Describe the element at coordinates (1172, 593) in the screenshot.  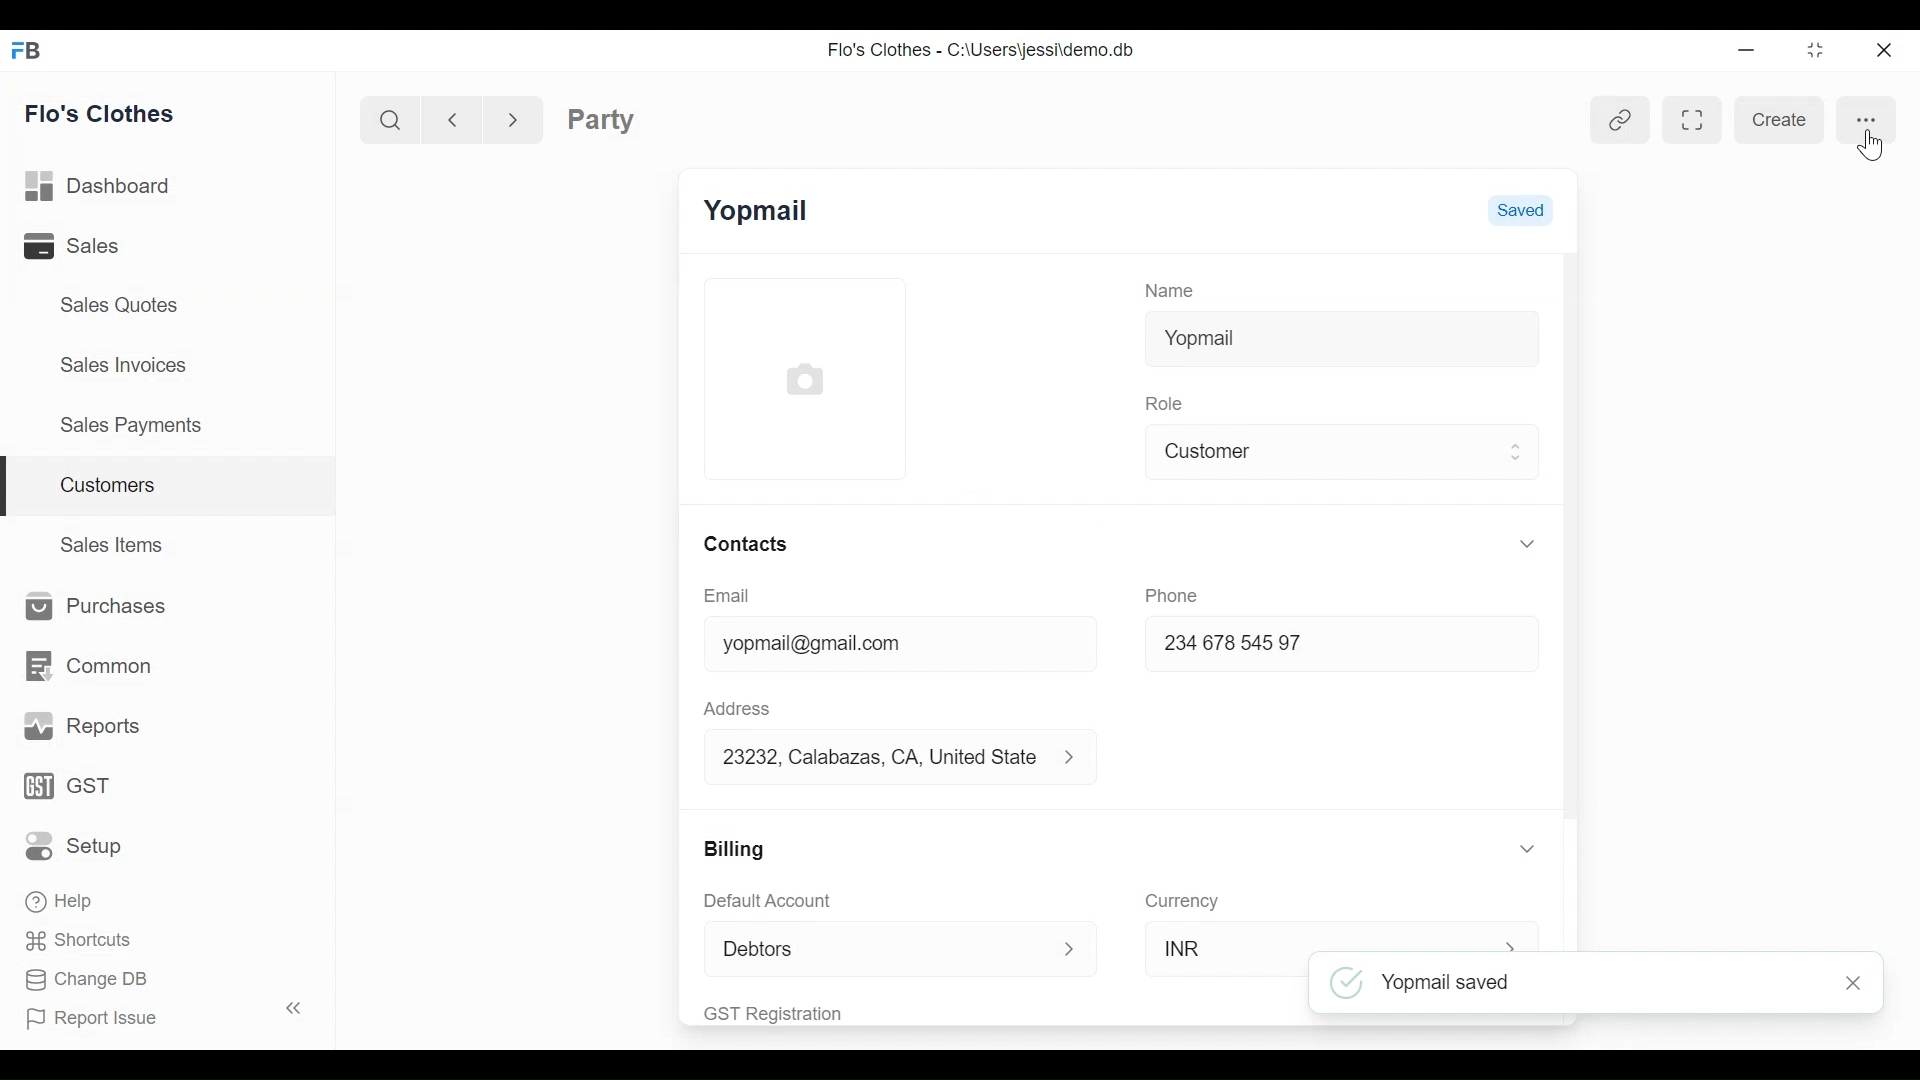
I see `Phone` at that location.